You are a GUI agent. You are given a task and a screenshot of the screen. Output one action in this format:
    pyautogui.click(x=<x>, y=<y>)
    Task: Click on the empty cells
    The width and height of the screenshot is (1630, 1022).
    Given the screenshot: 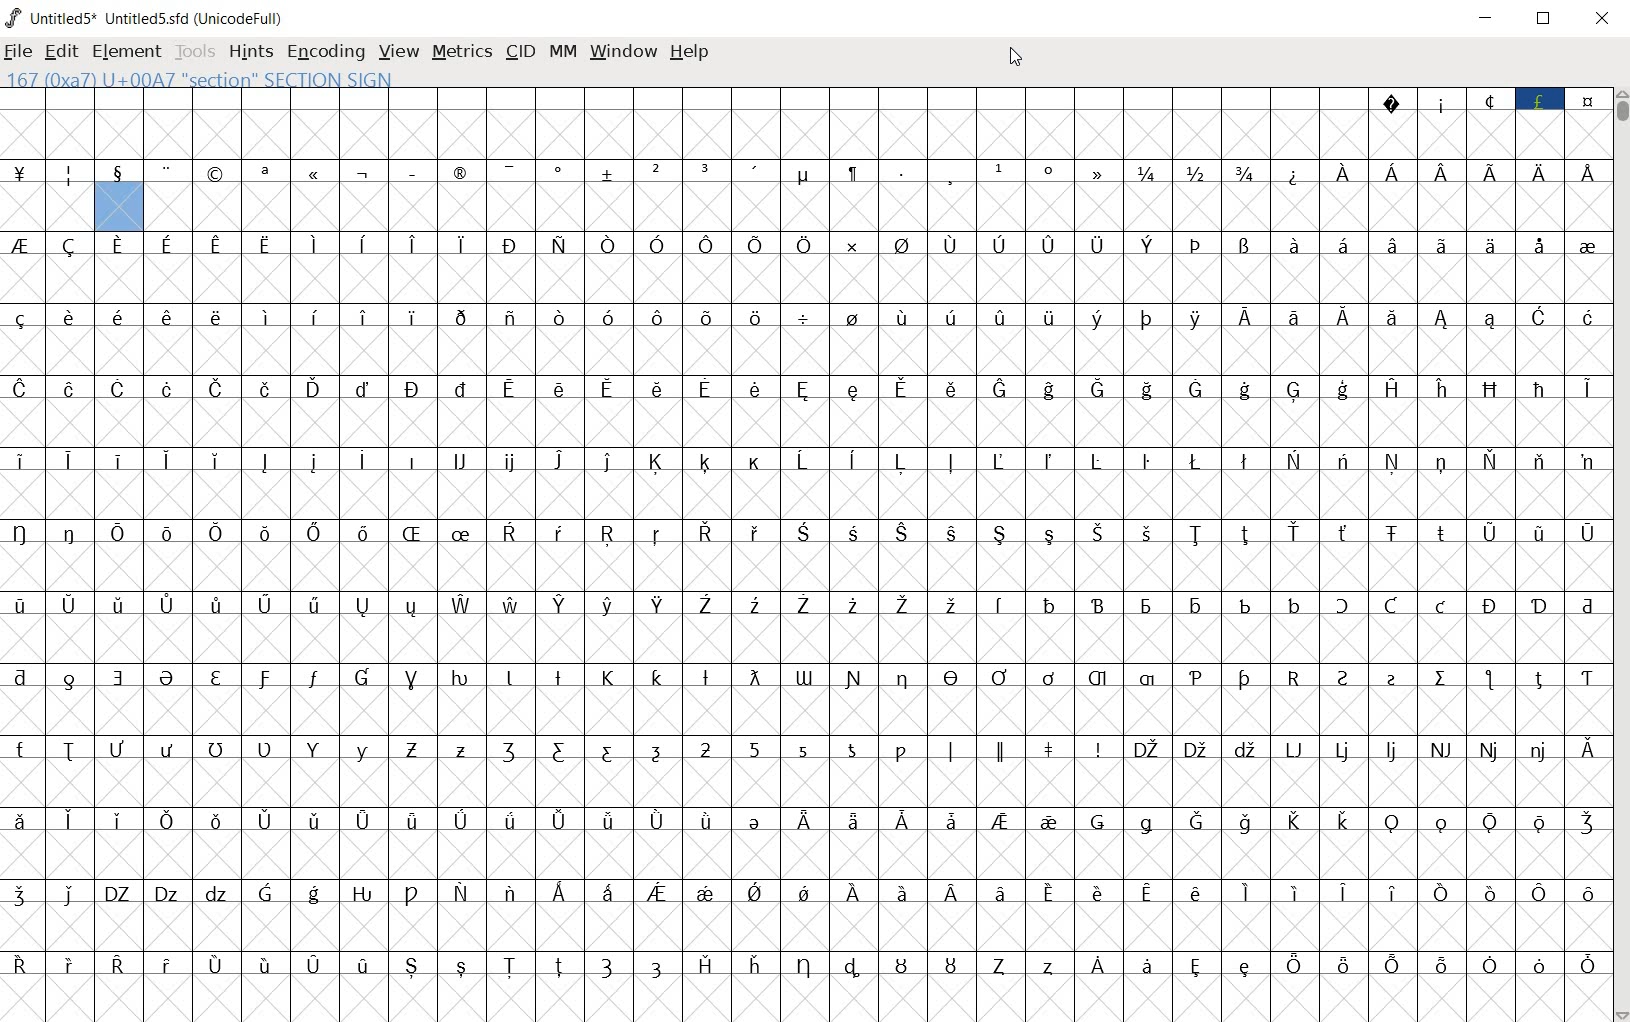 What is the action you would take?
    pyautogui.click(x=807, y=853)
    